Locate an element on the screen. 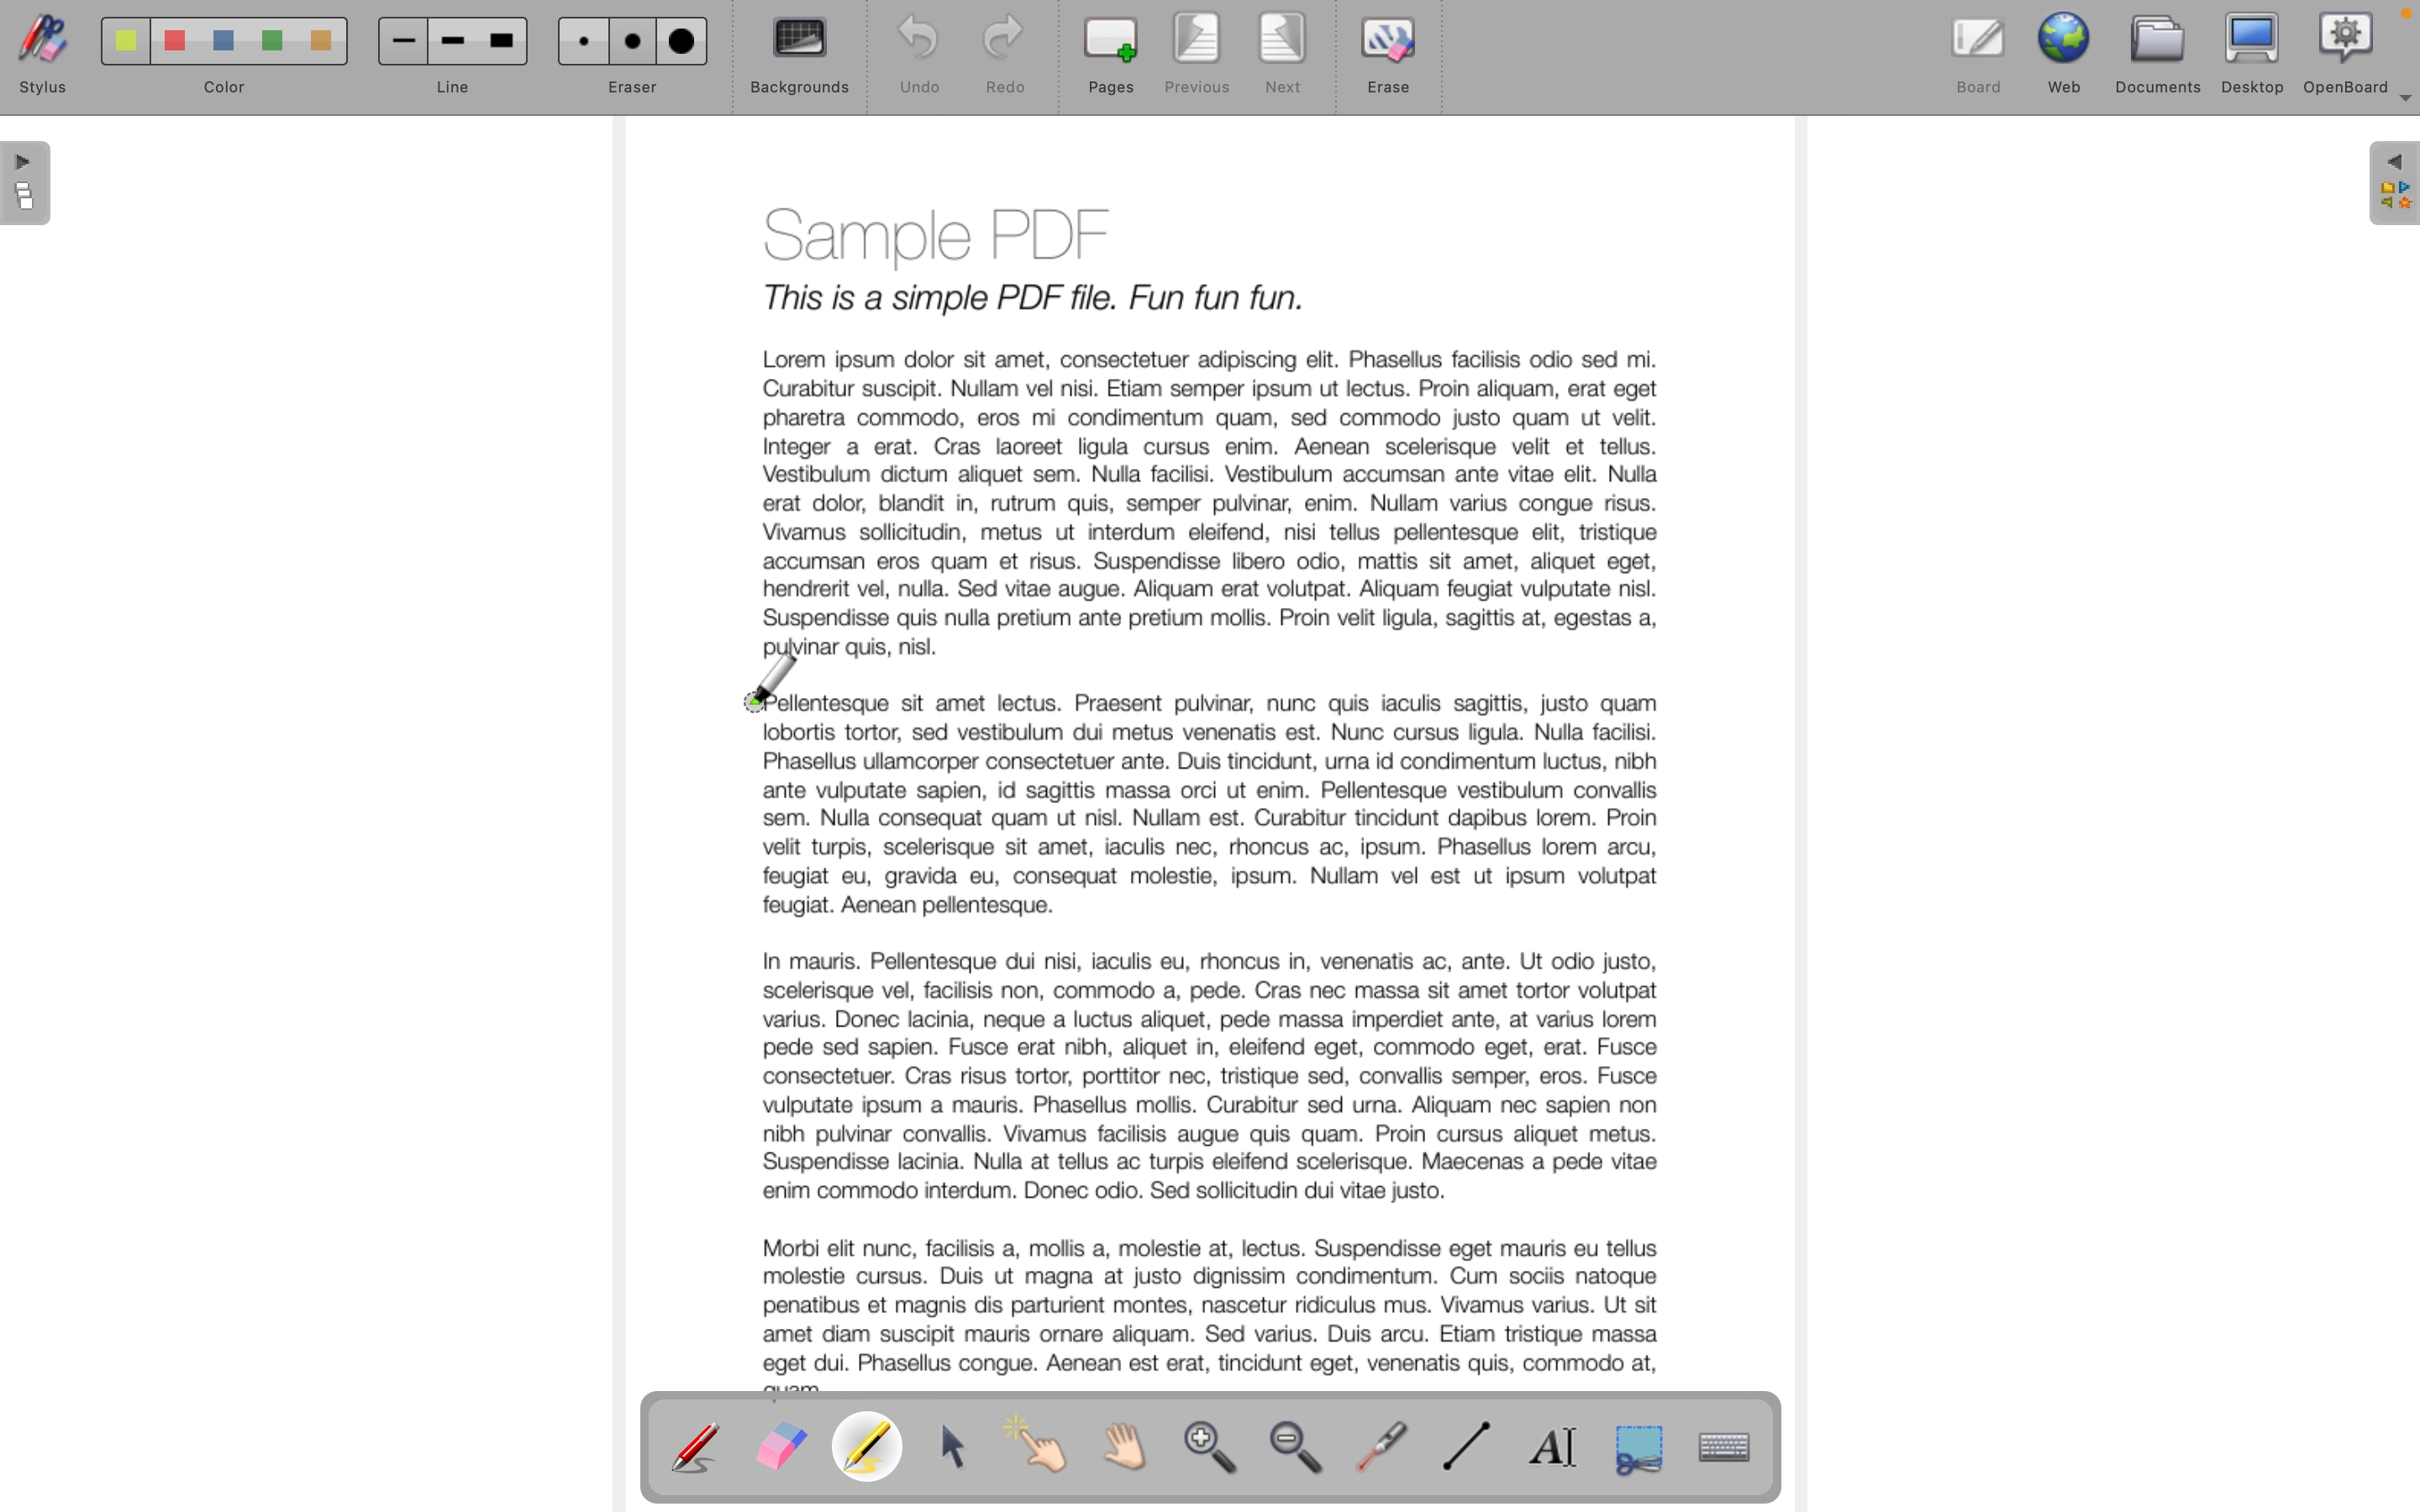 This screenshot has width=2420, height=1512. next is located at coordinates (1285, 58).